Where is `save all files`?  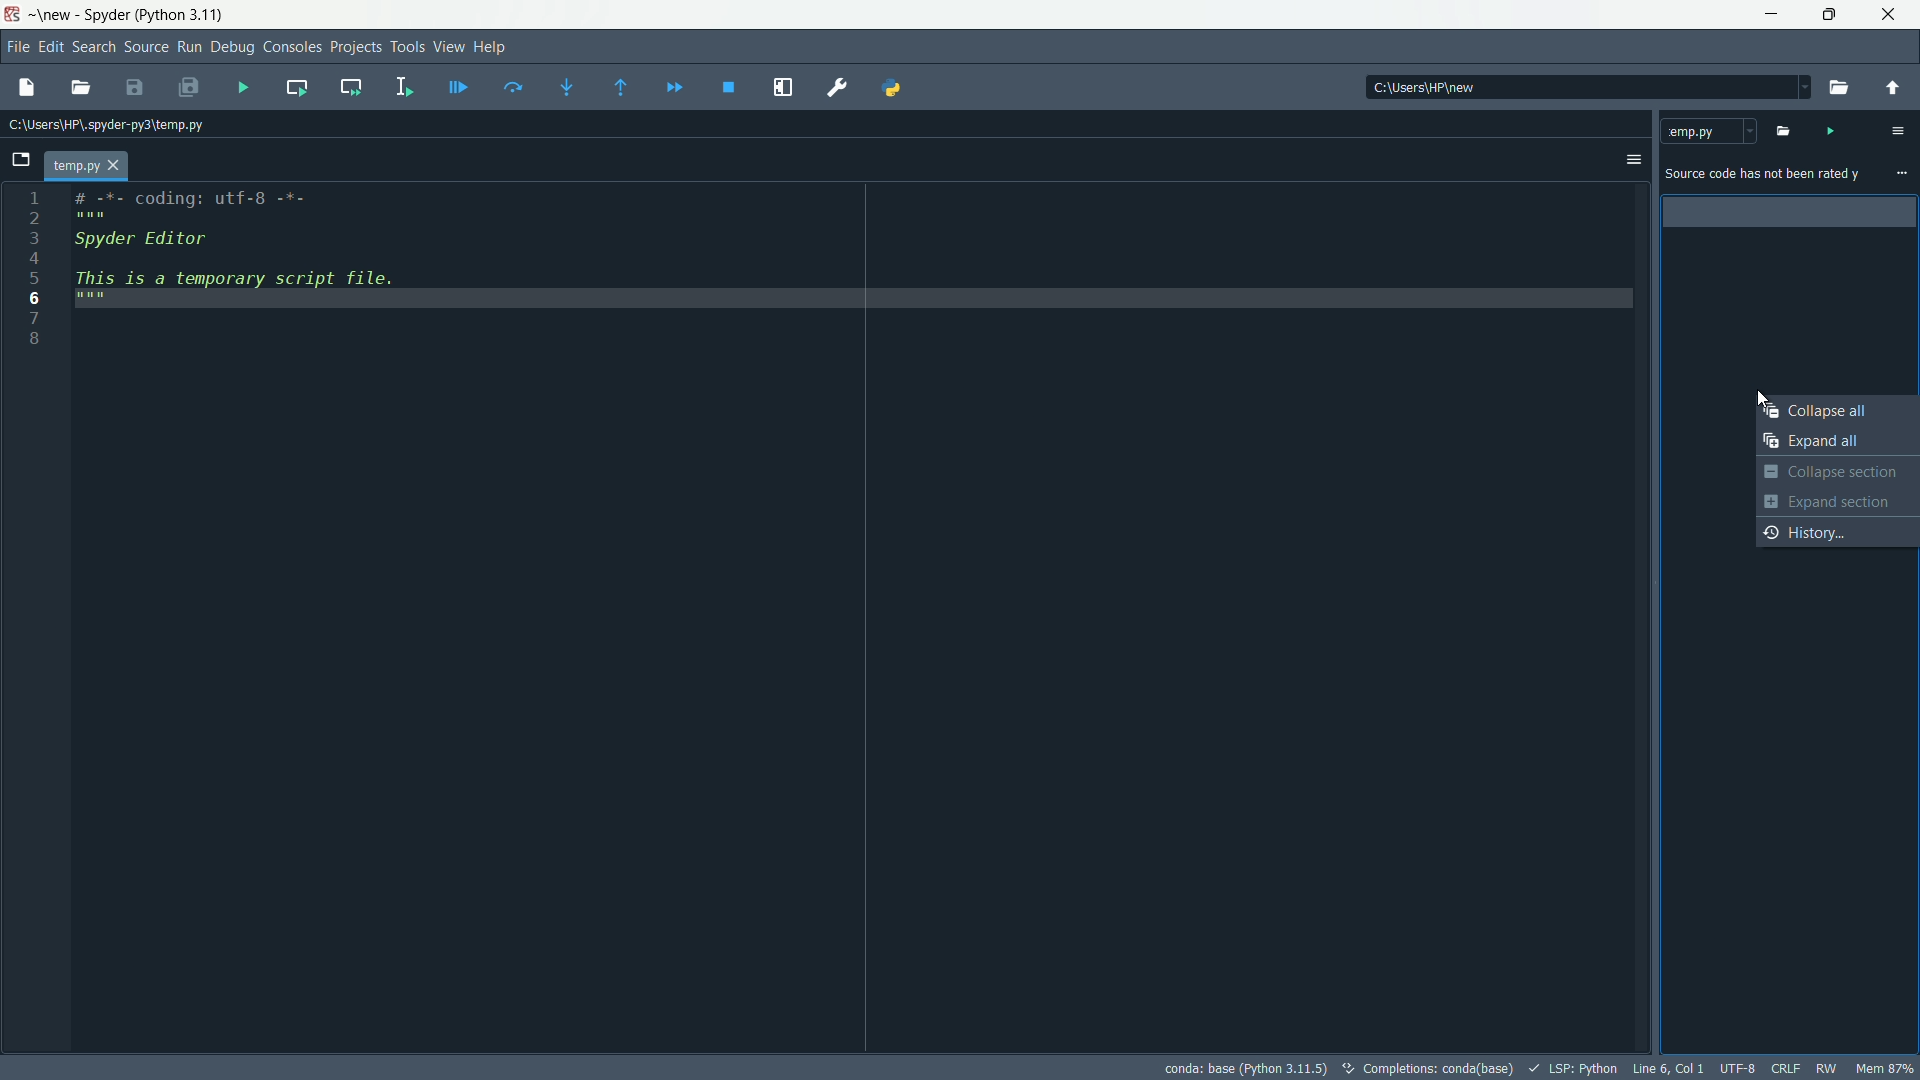
save all files is located at coordinates (189, 88).